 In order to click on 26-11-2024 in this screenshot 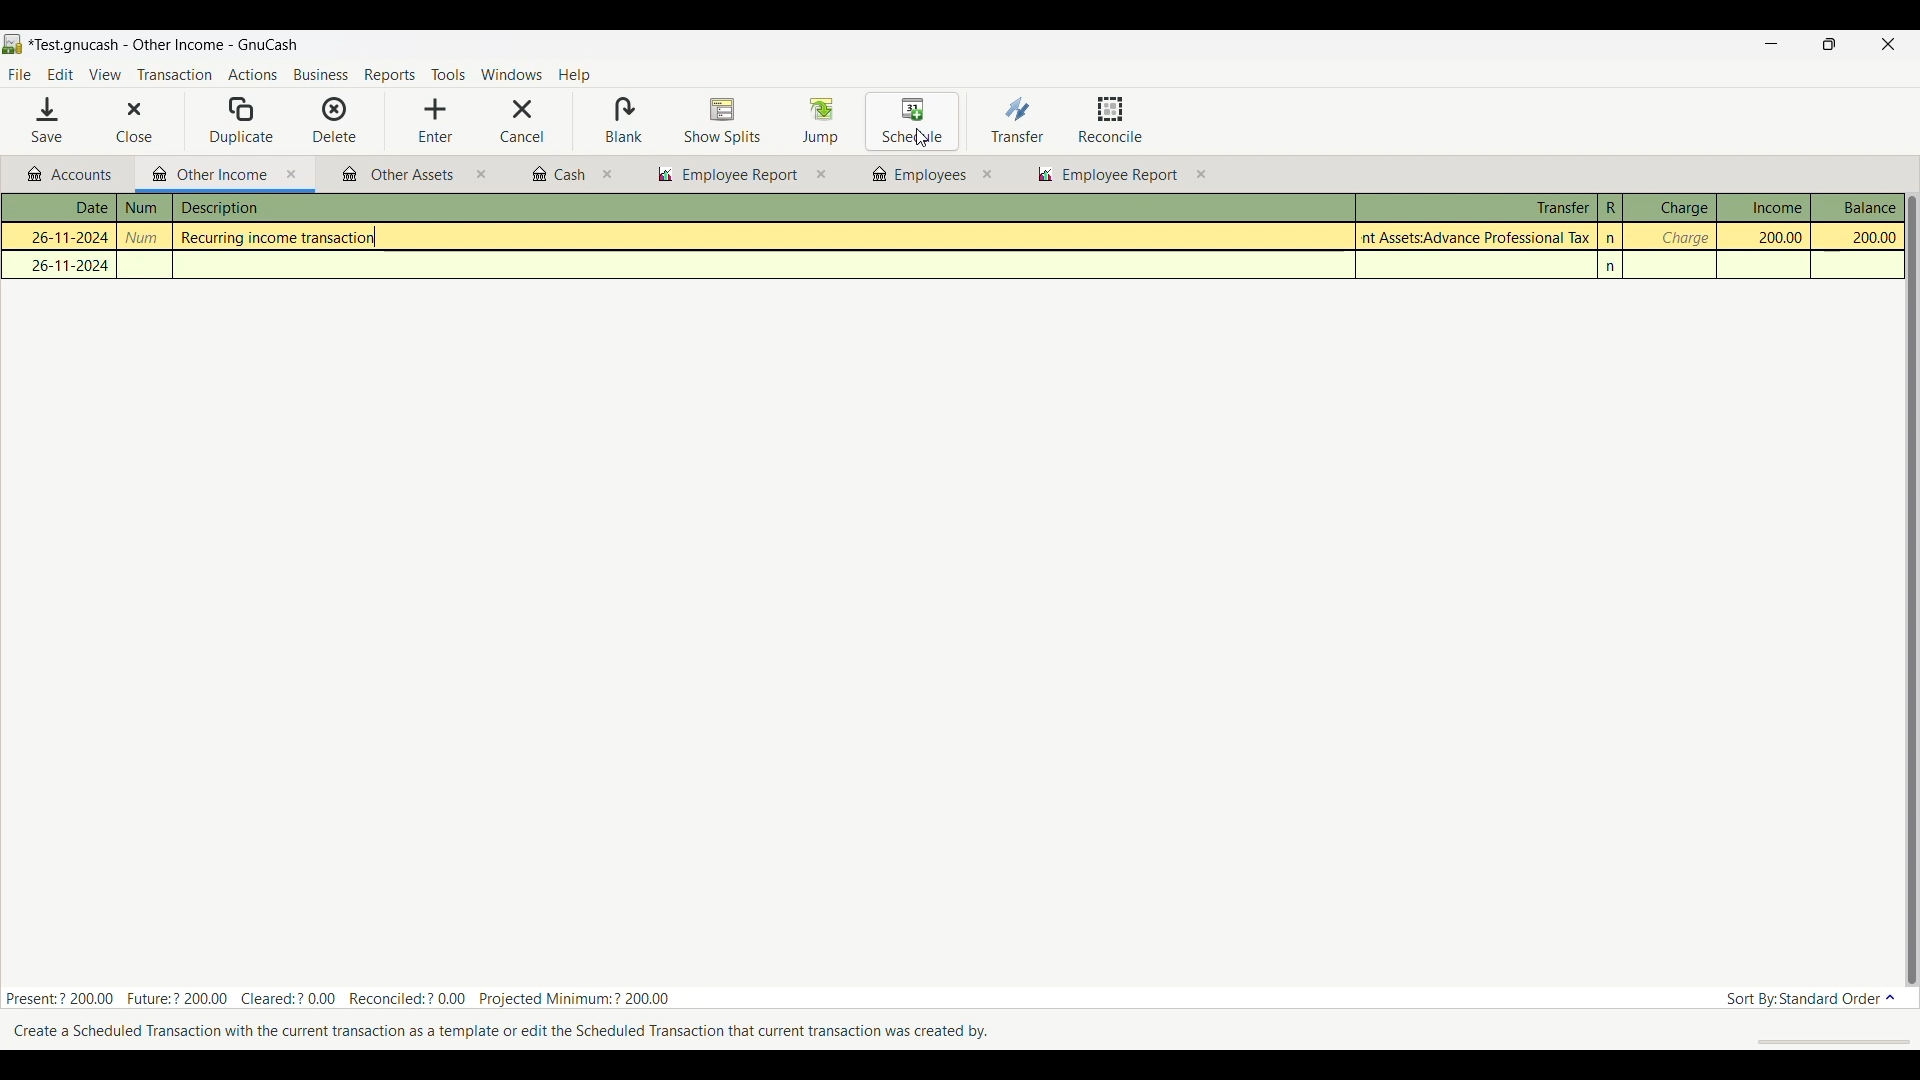, I will do `click(65, 265)`.